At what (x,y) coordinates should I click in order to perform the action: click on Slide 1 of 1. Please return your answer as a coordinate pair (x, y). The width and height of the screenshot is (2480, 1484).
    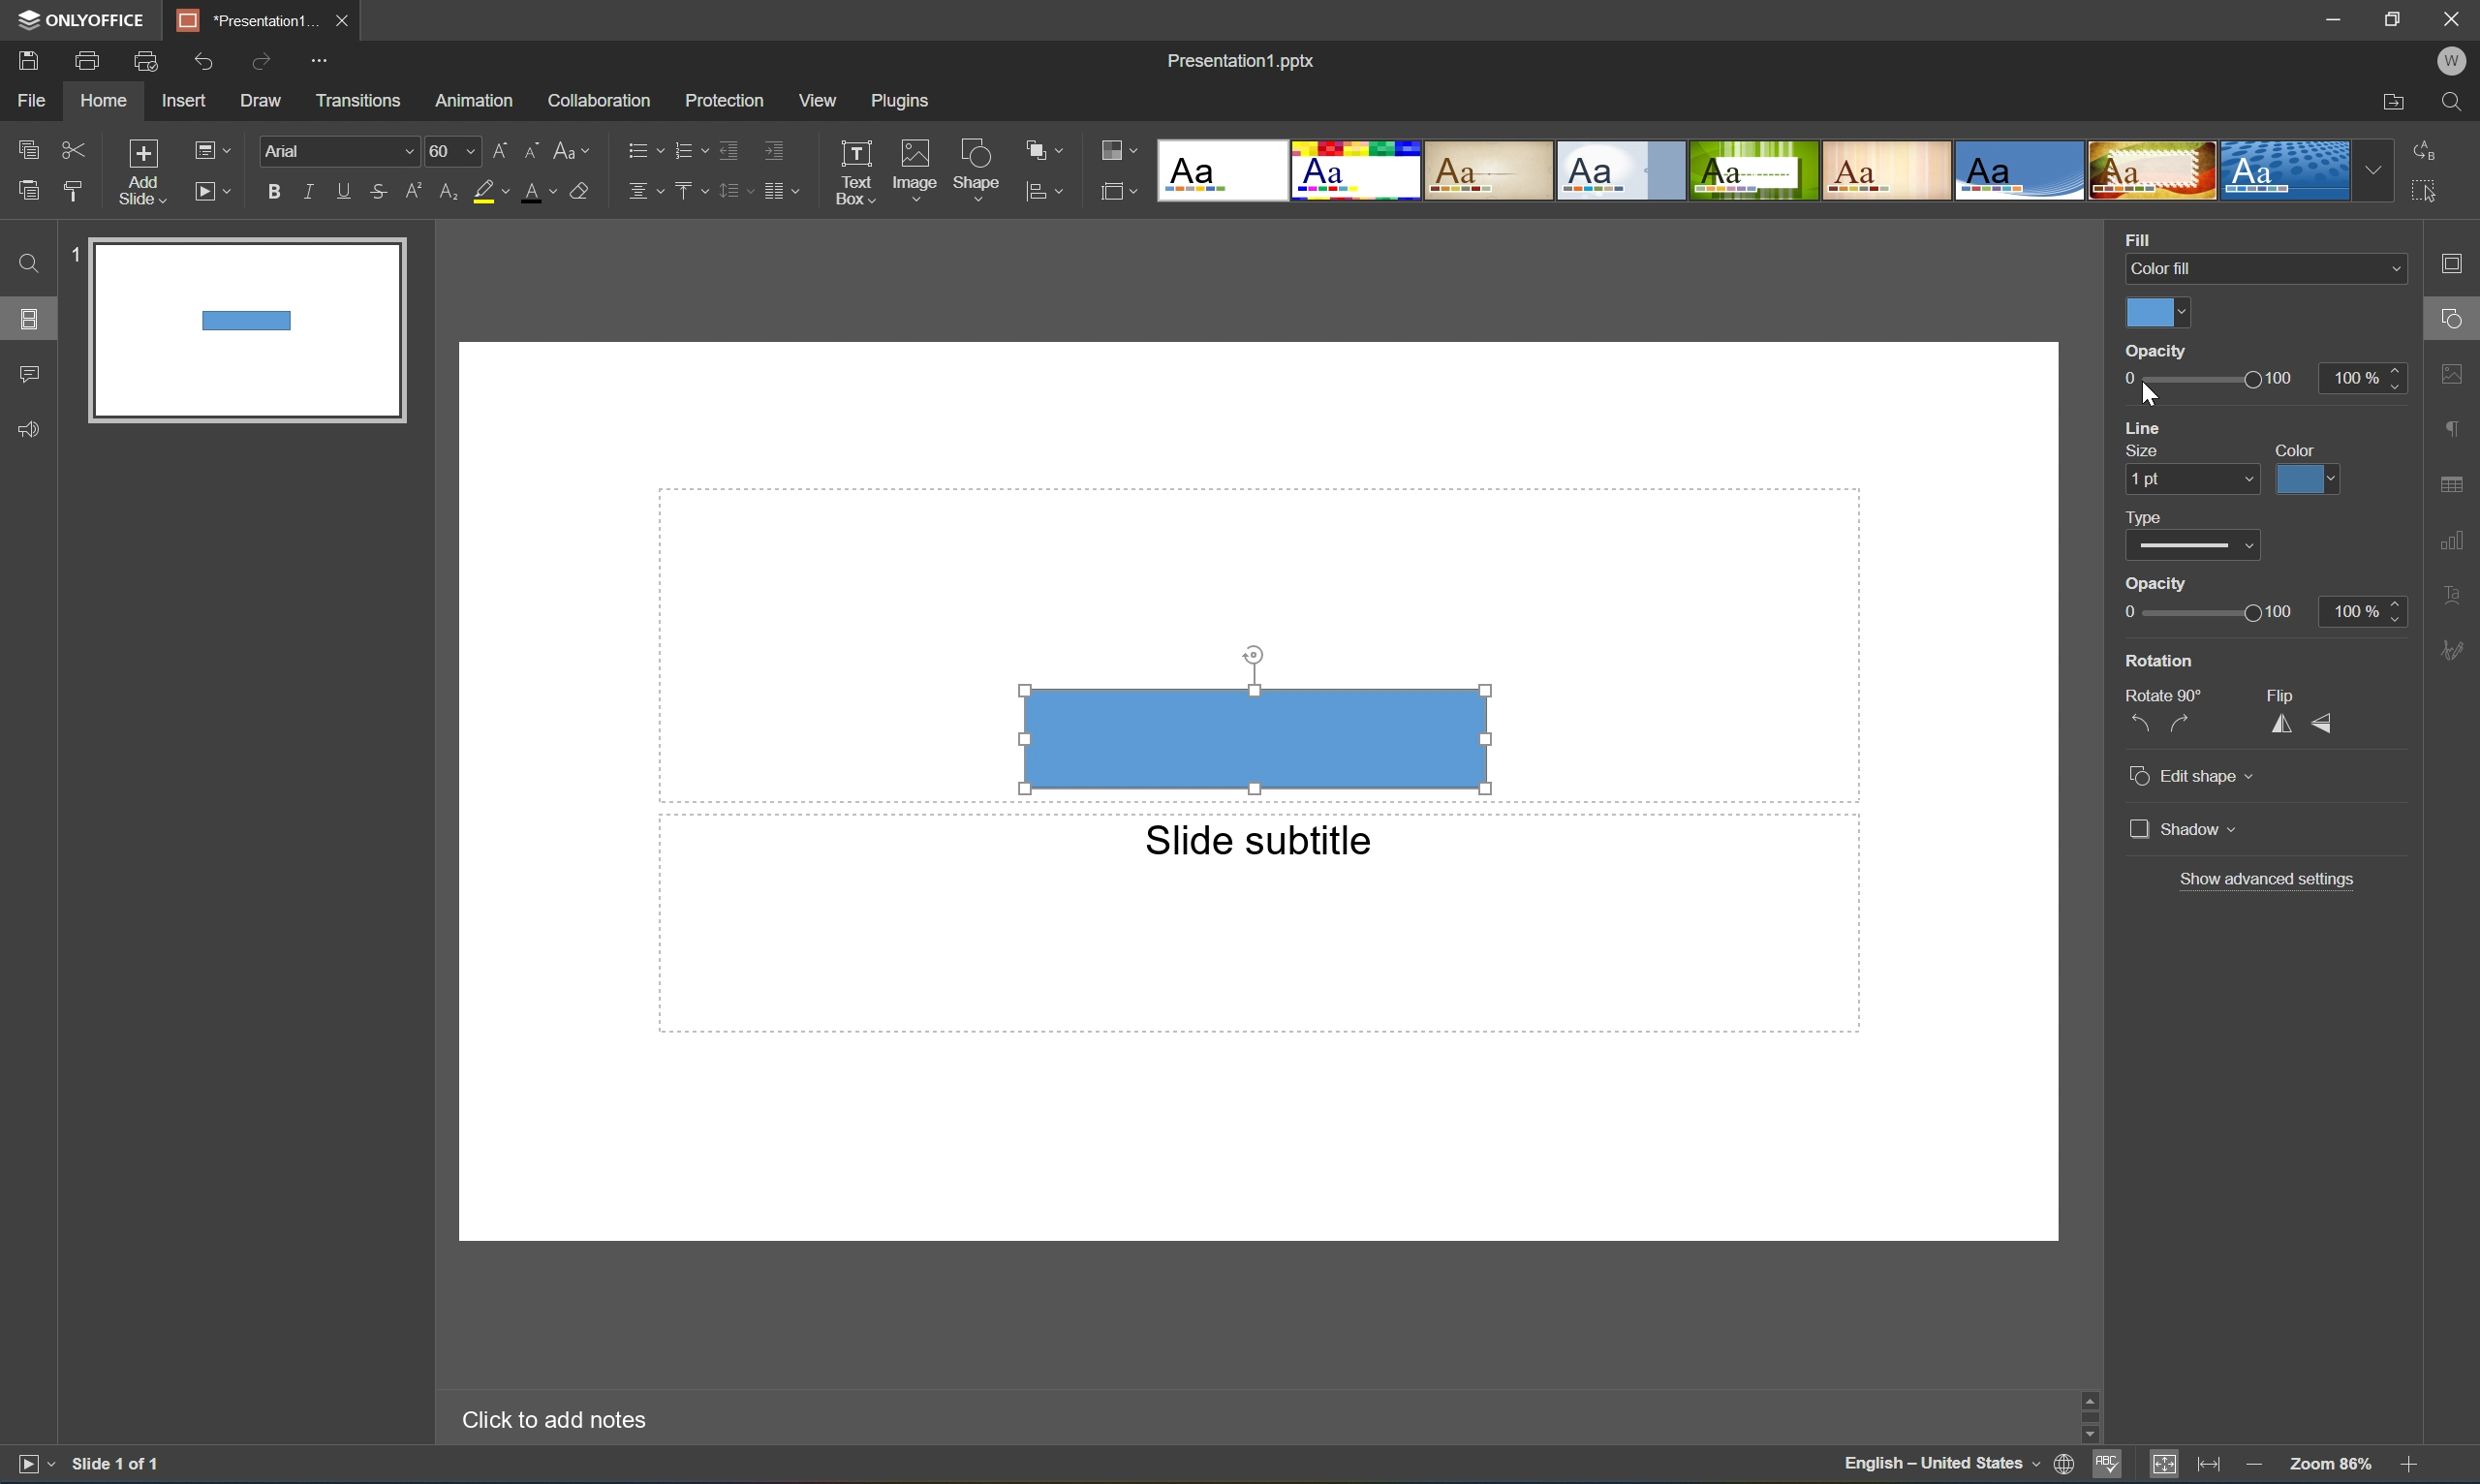
    Looking at the image, I should click on (123, 1465).